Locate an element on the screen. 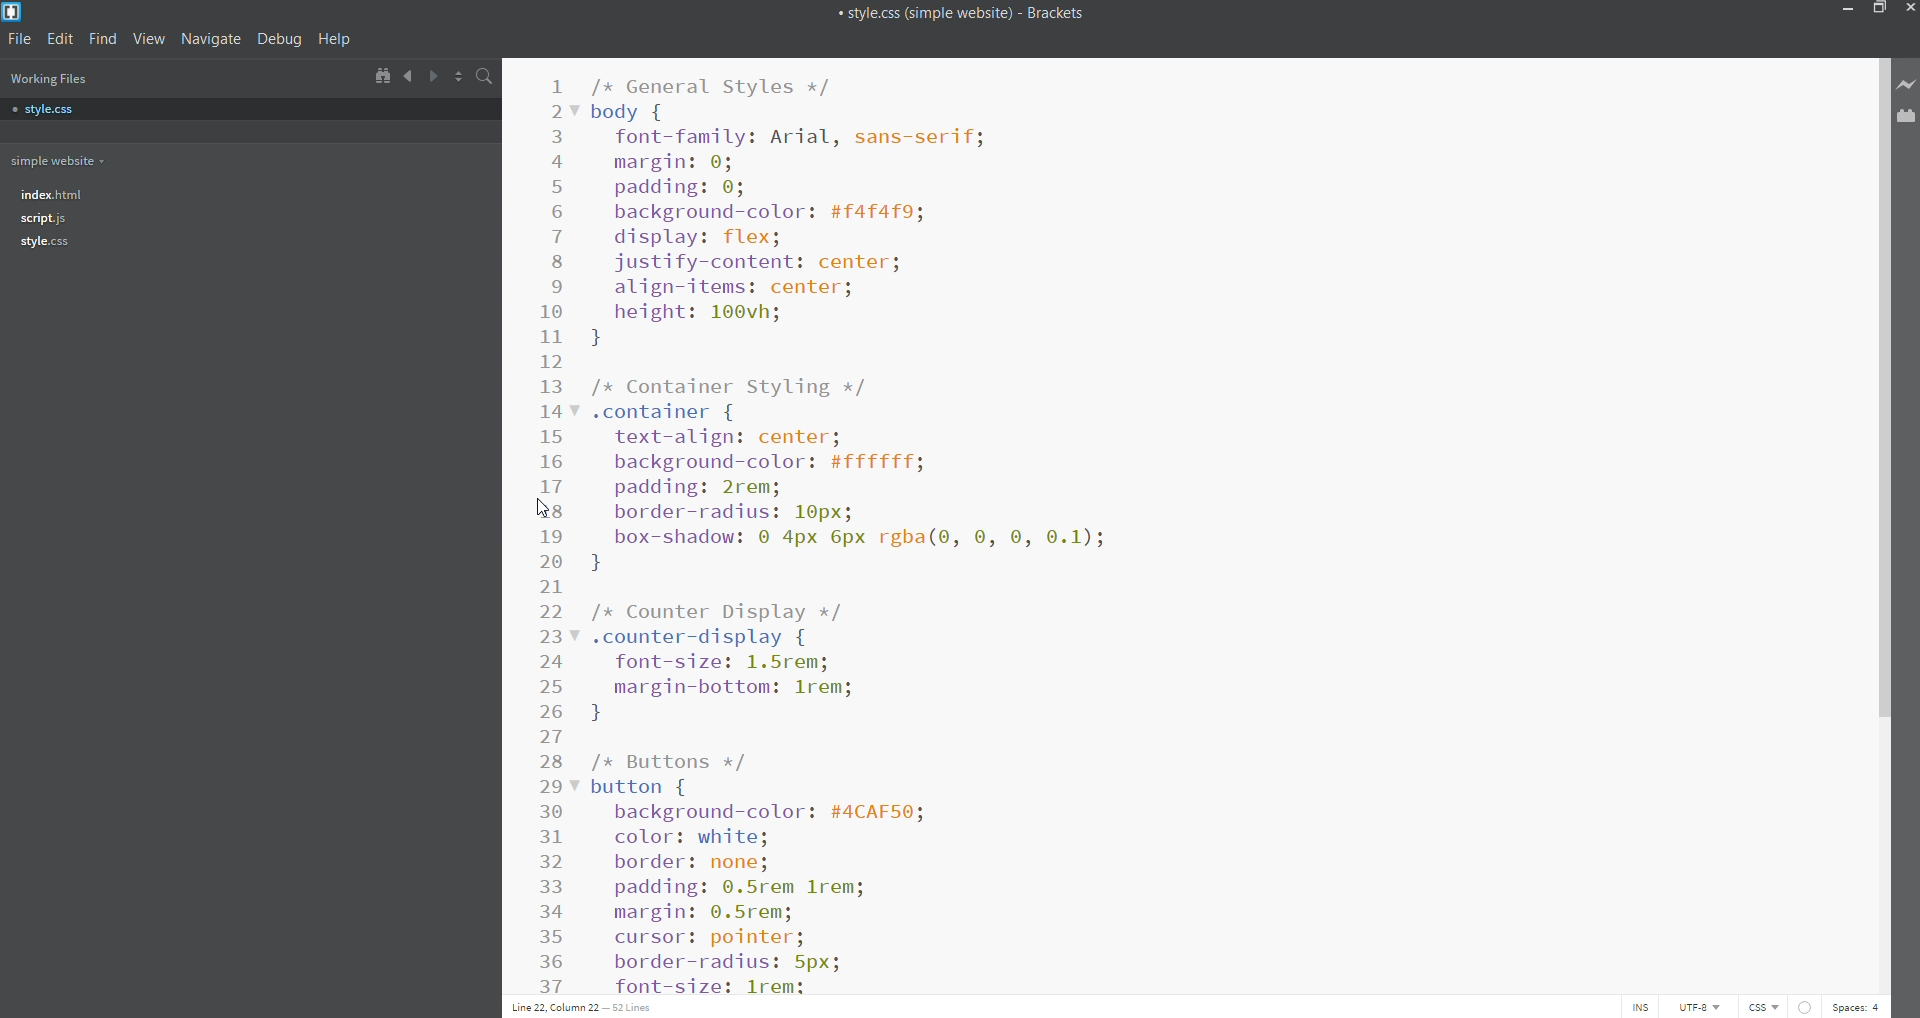 The height and width of the screenshot is (1018, 1920). file type is located at coordinates (1766, 1008).